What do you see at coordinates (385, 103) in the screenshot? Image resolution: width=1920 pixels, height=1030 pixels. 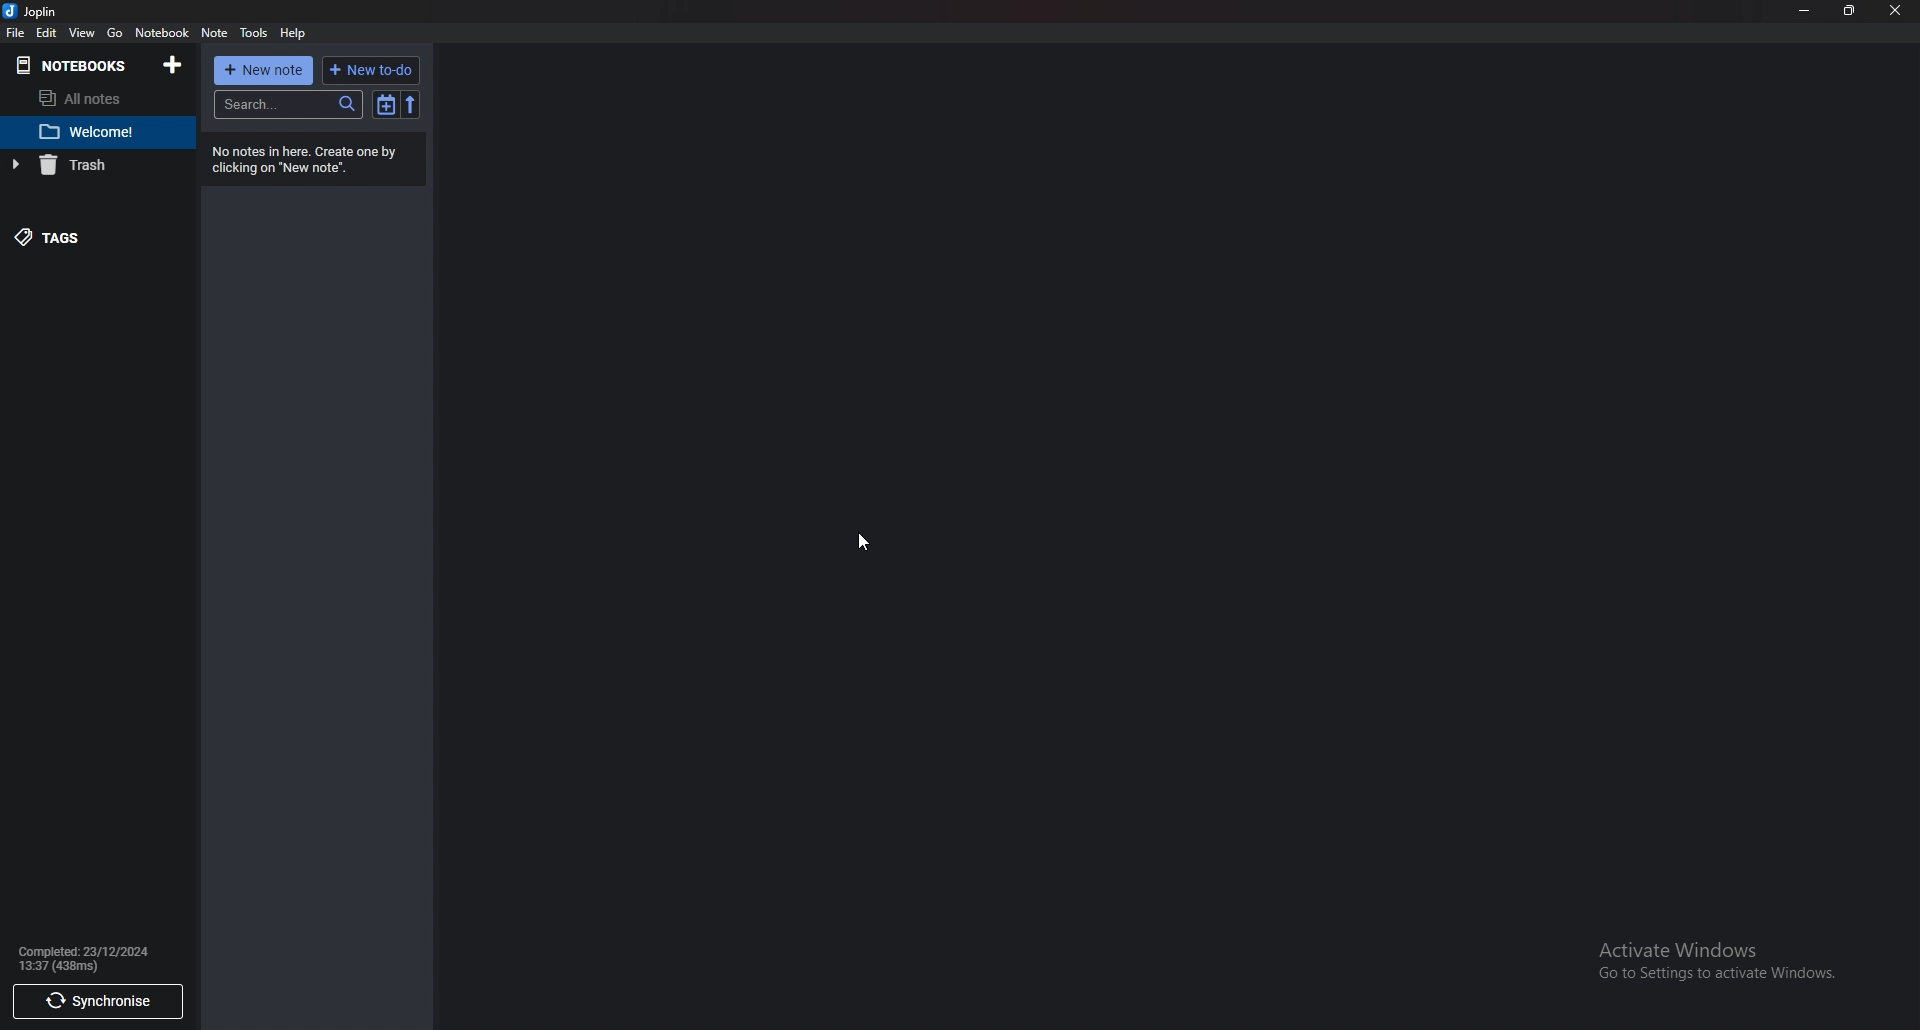 I see `Toggle sort order` at bounding box center [385, 103].